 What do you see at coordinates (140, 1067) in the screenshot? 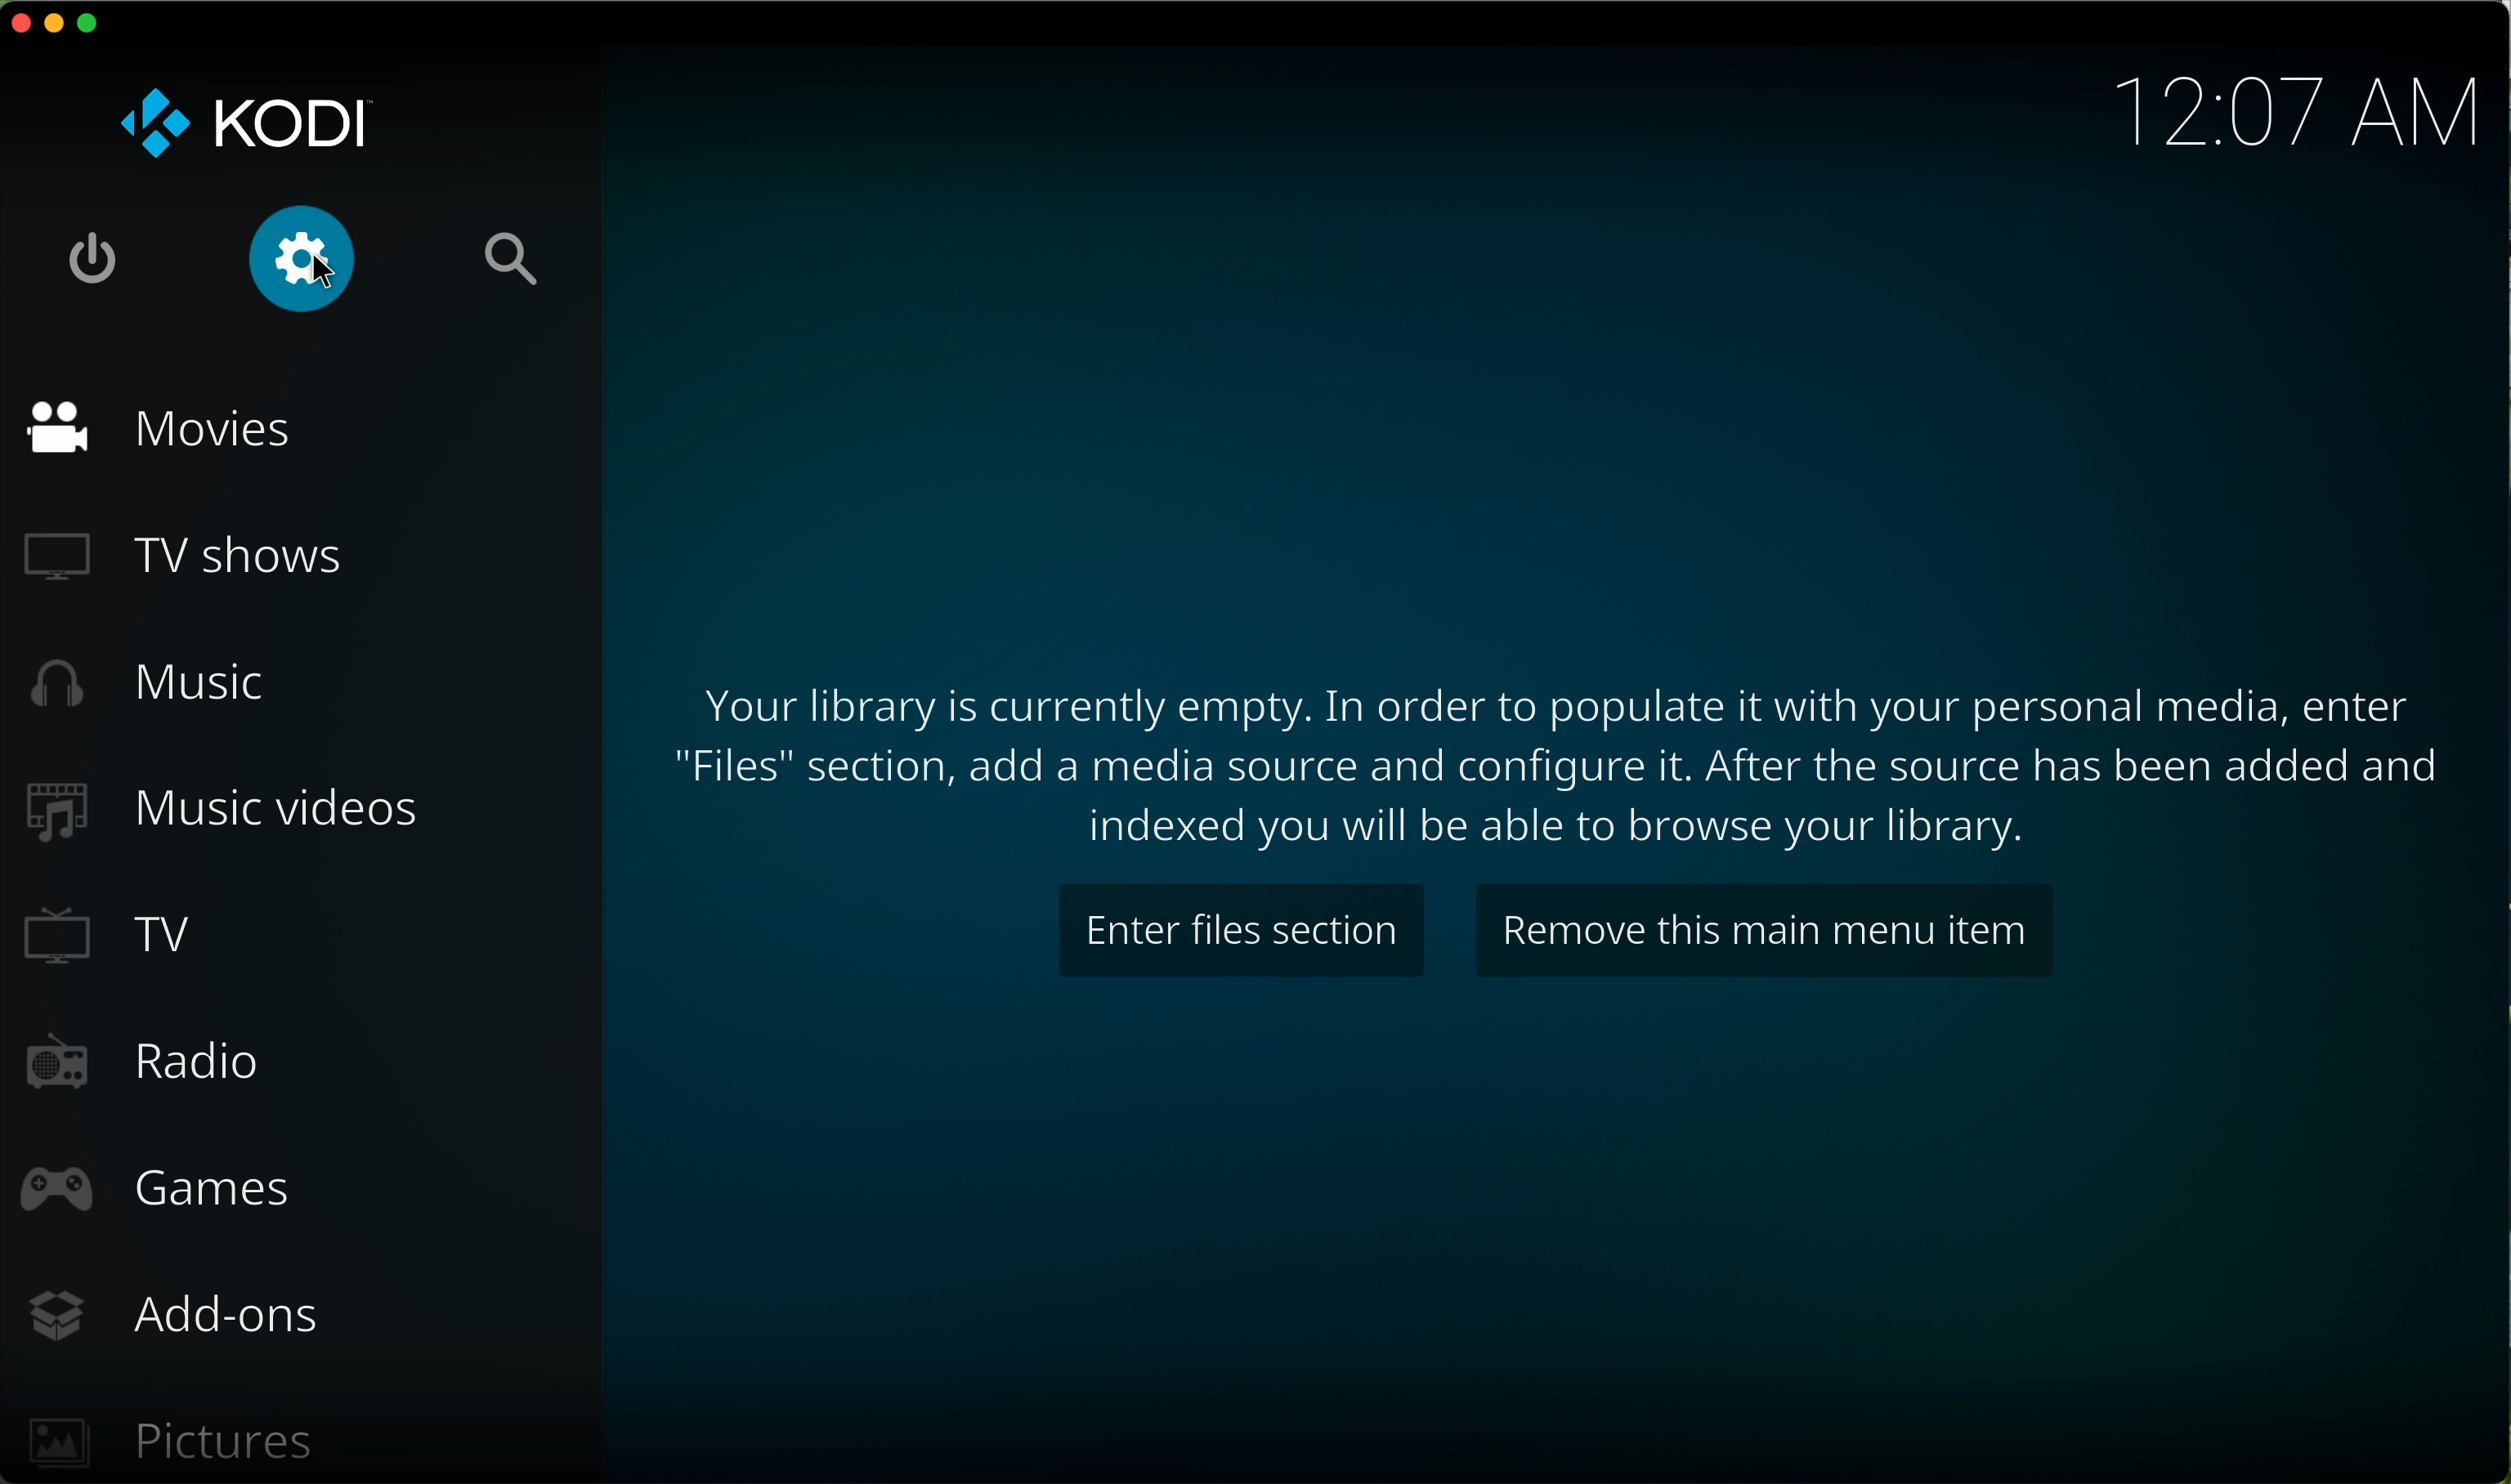
I see `radio` at bounding box center [140, 1067].